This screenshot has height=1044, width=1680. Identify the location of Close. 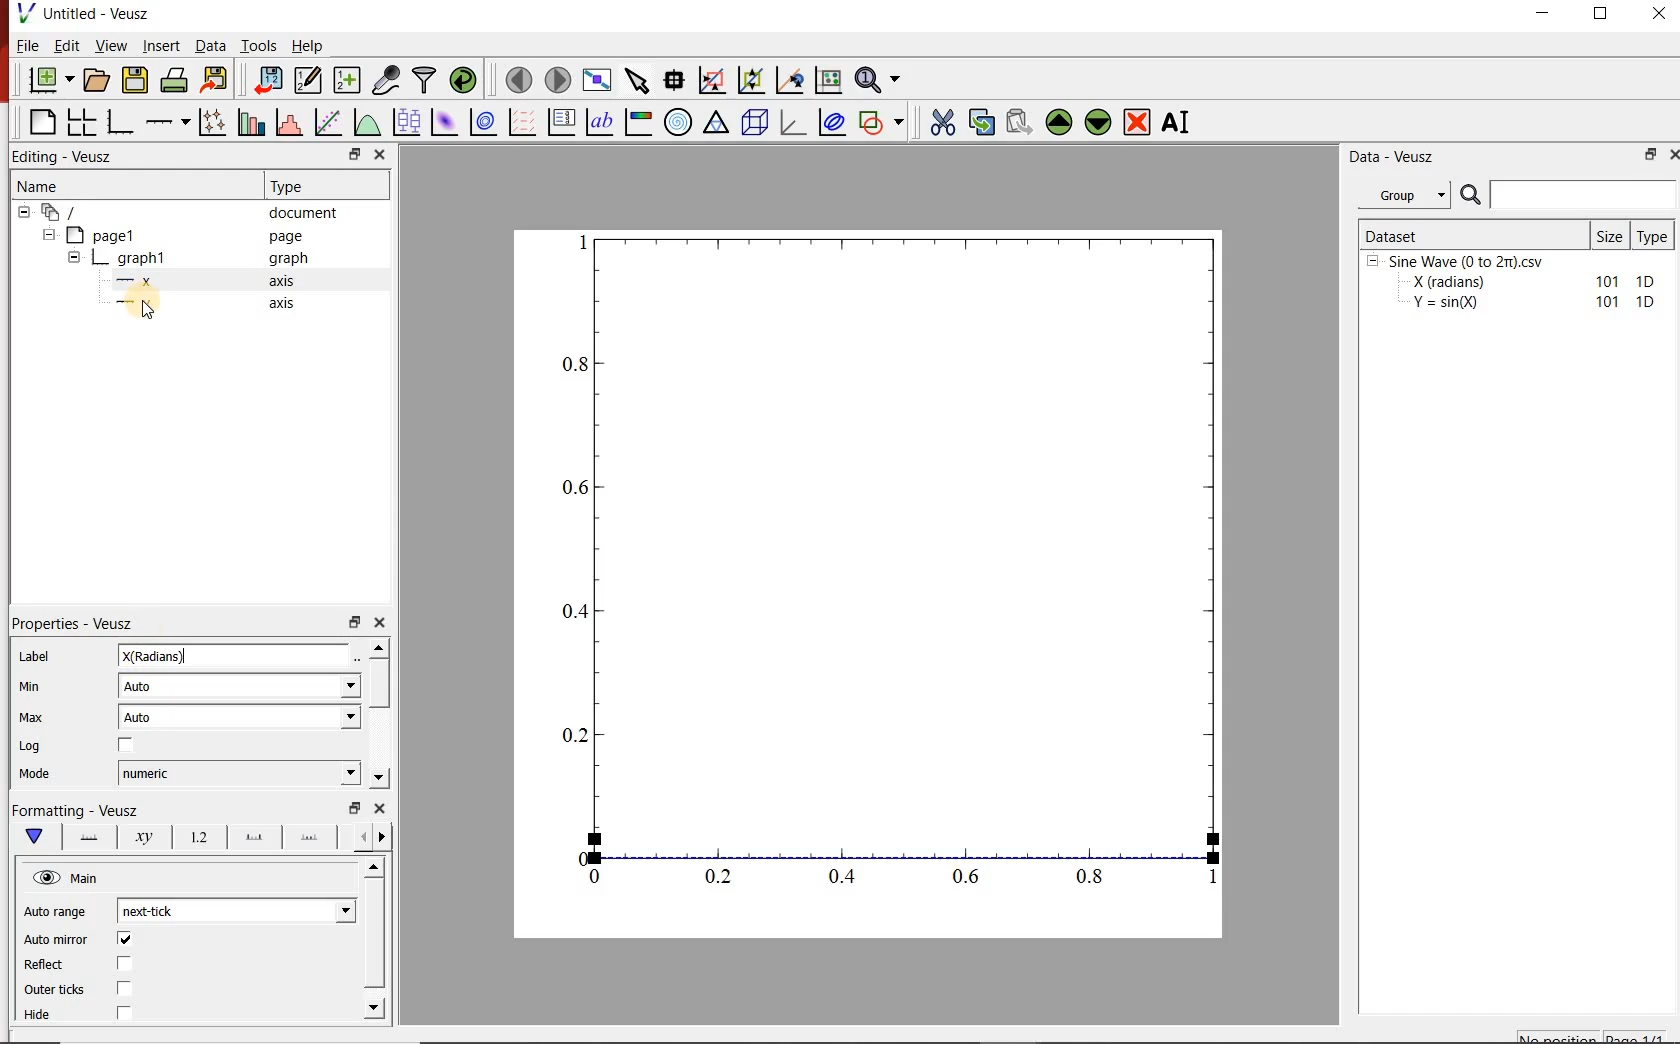
(1661, 13).